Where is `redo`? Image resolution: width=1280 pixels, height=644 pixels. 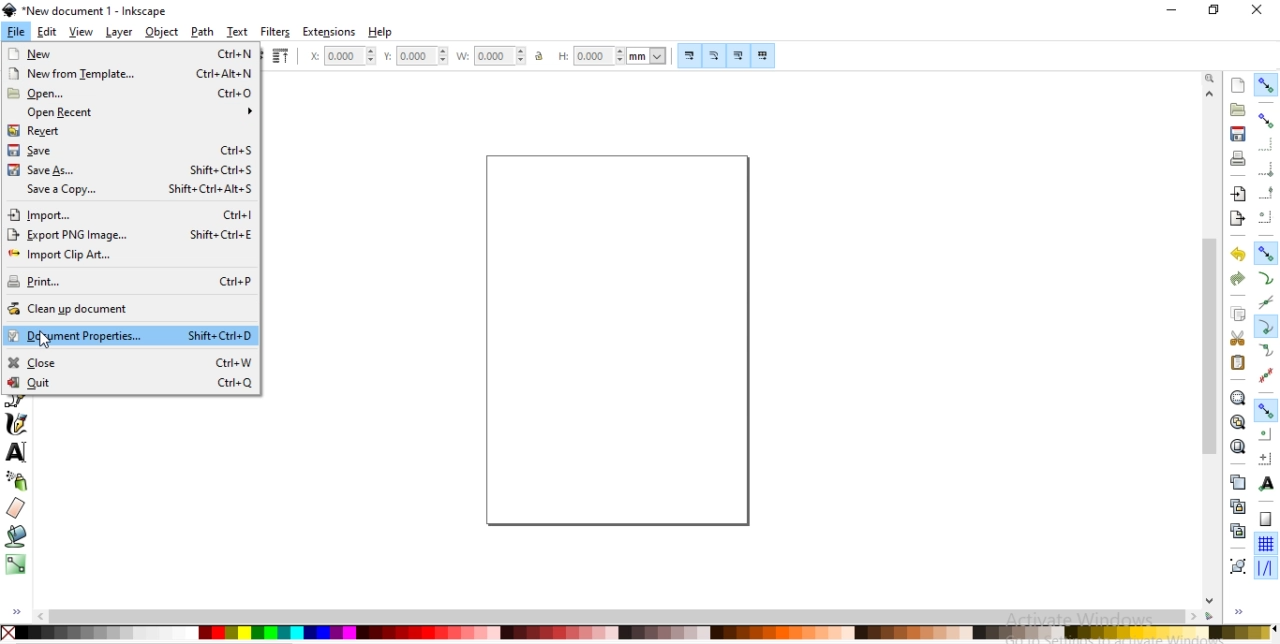 redo is located at coordinates (1238, 279).